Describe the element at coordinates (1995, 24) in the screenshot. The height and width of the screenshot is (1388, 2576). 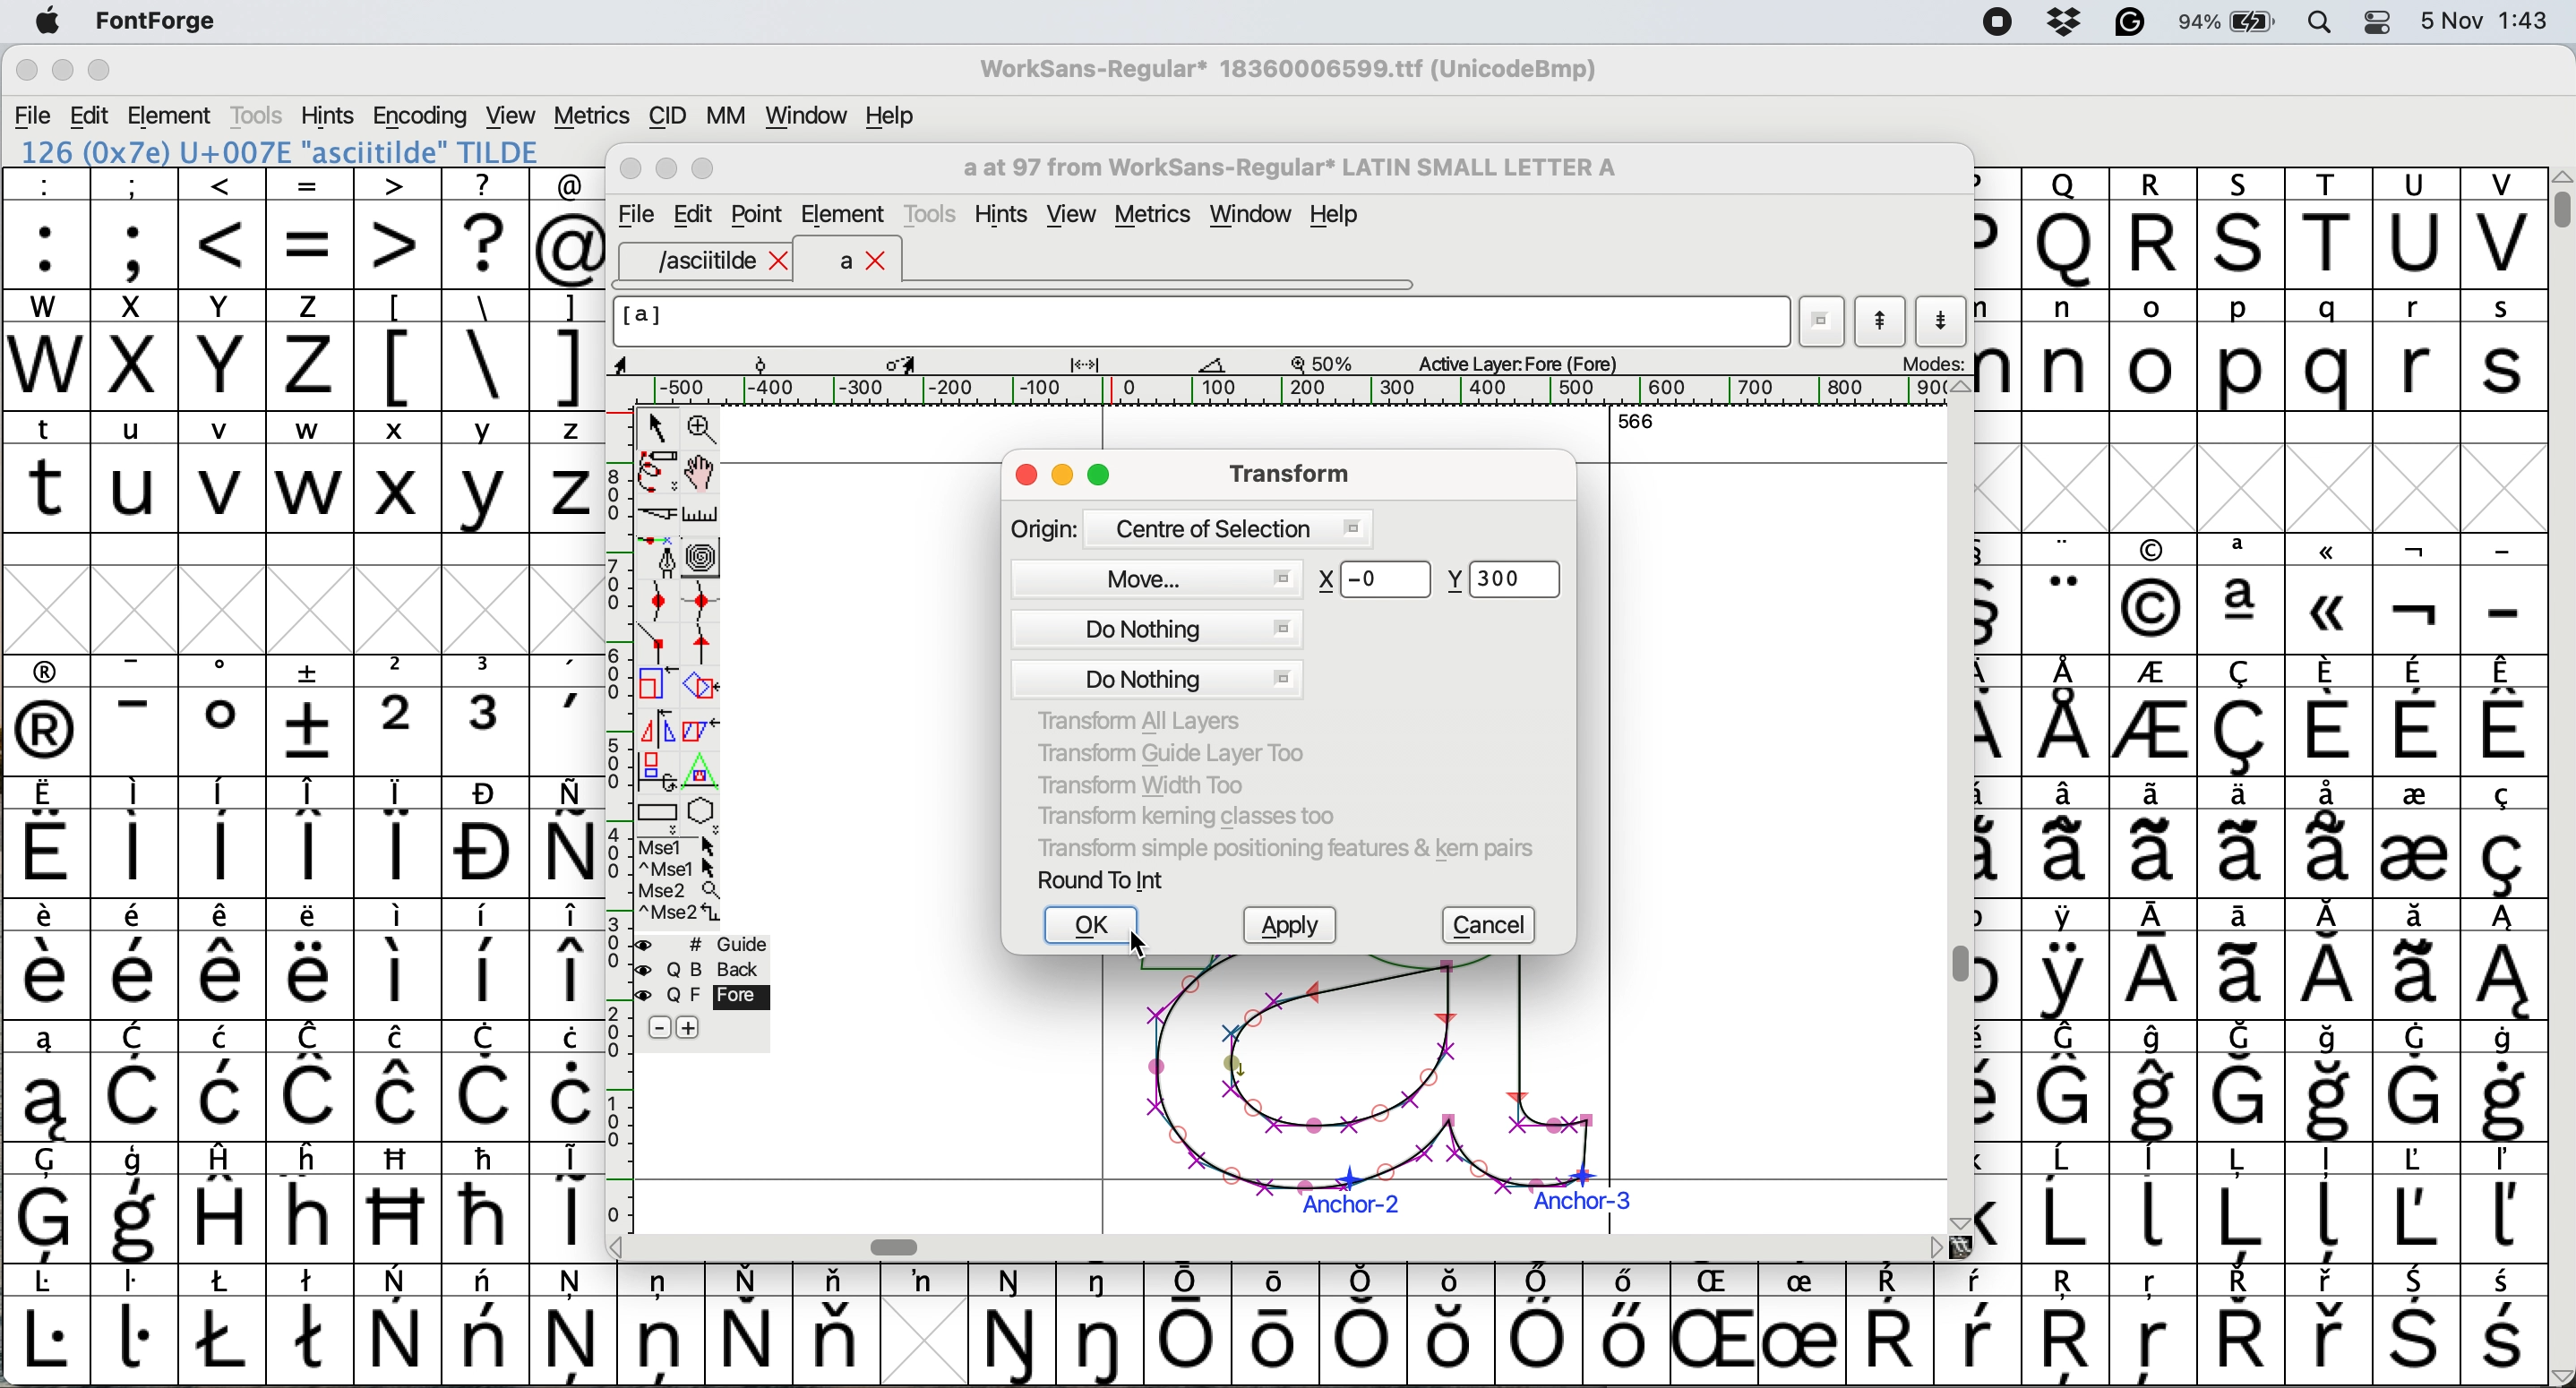
I see `screen recorder` at that location.